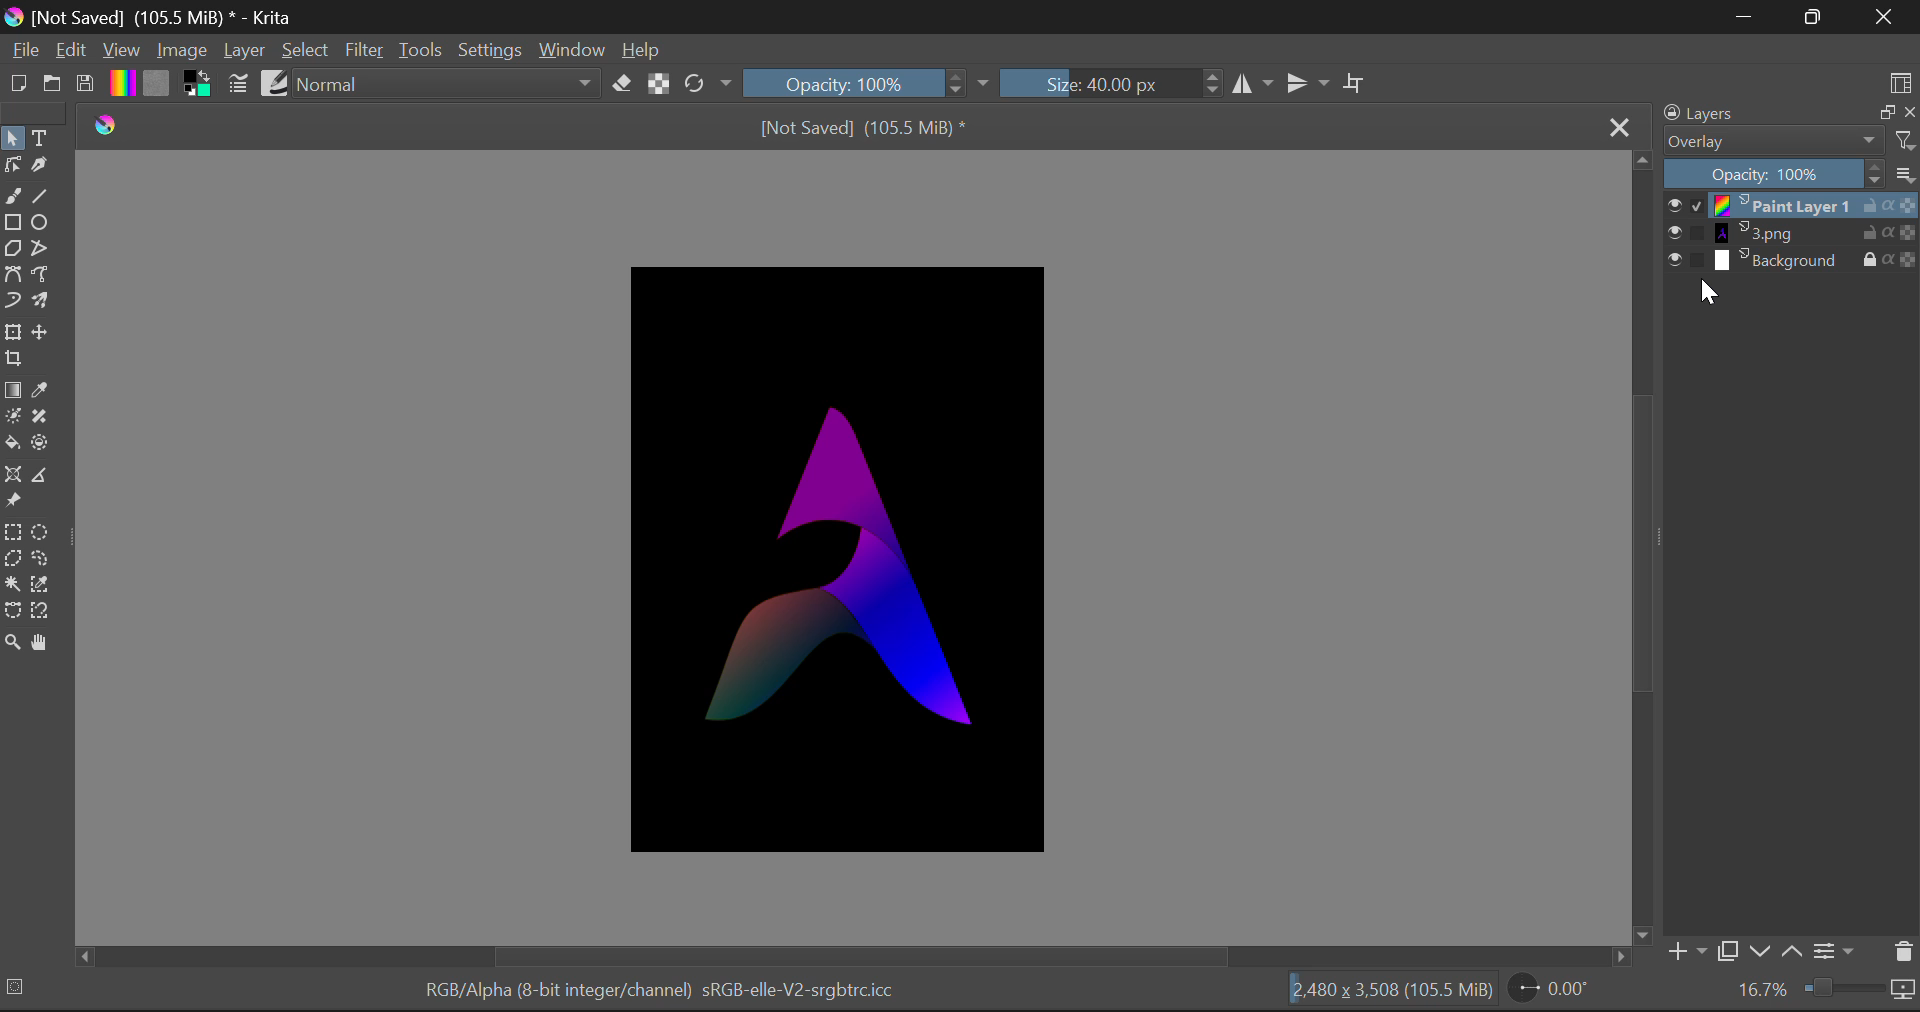 This screenshot has width=1920, height=1012. I want to click on Crop, so click(16, 359).